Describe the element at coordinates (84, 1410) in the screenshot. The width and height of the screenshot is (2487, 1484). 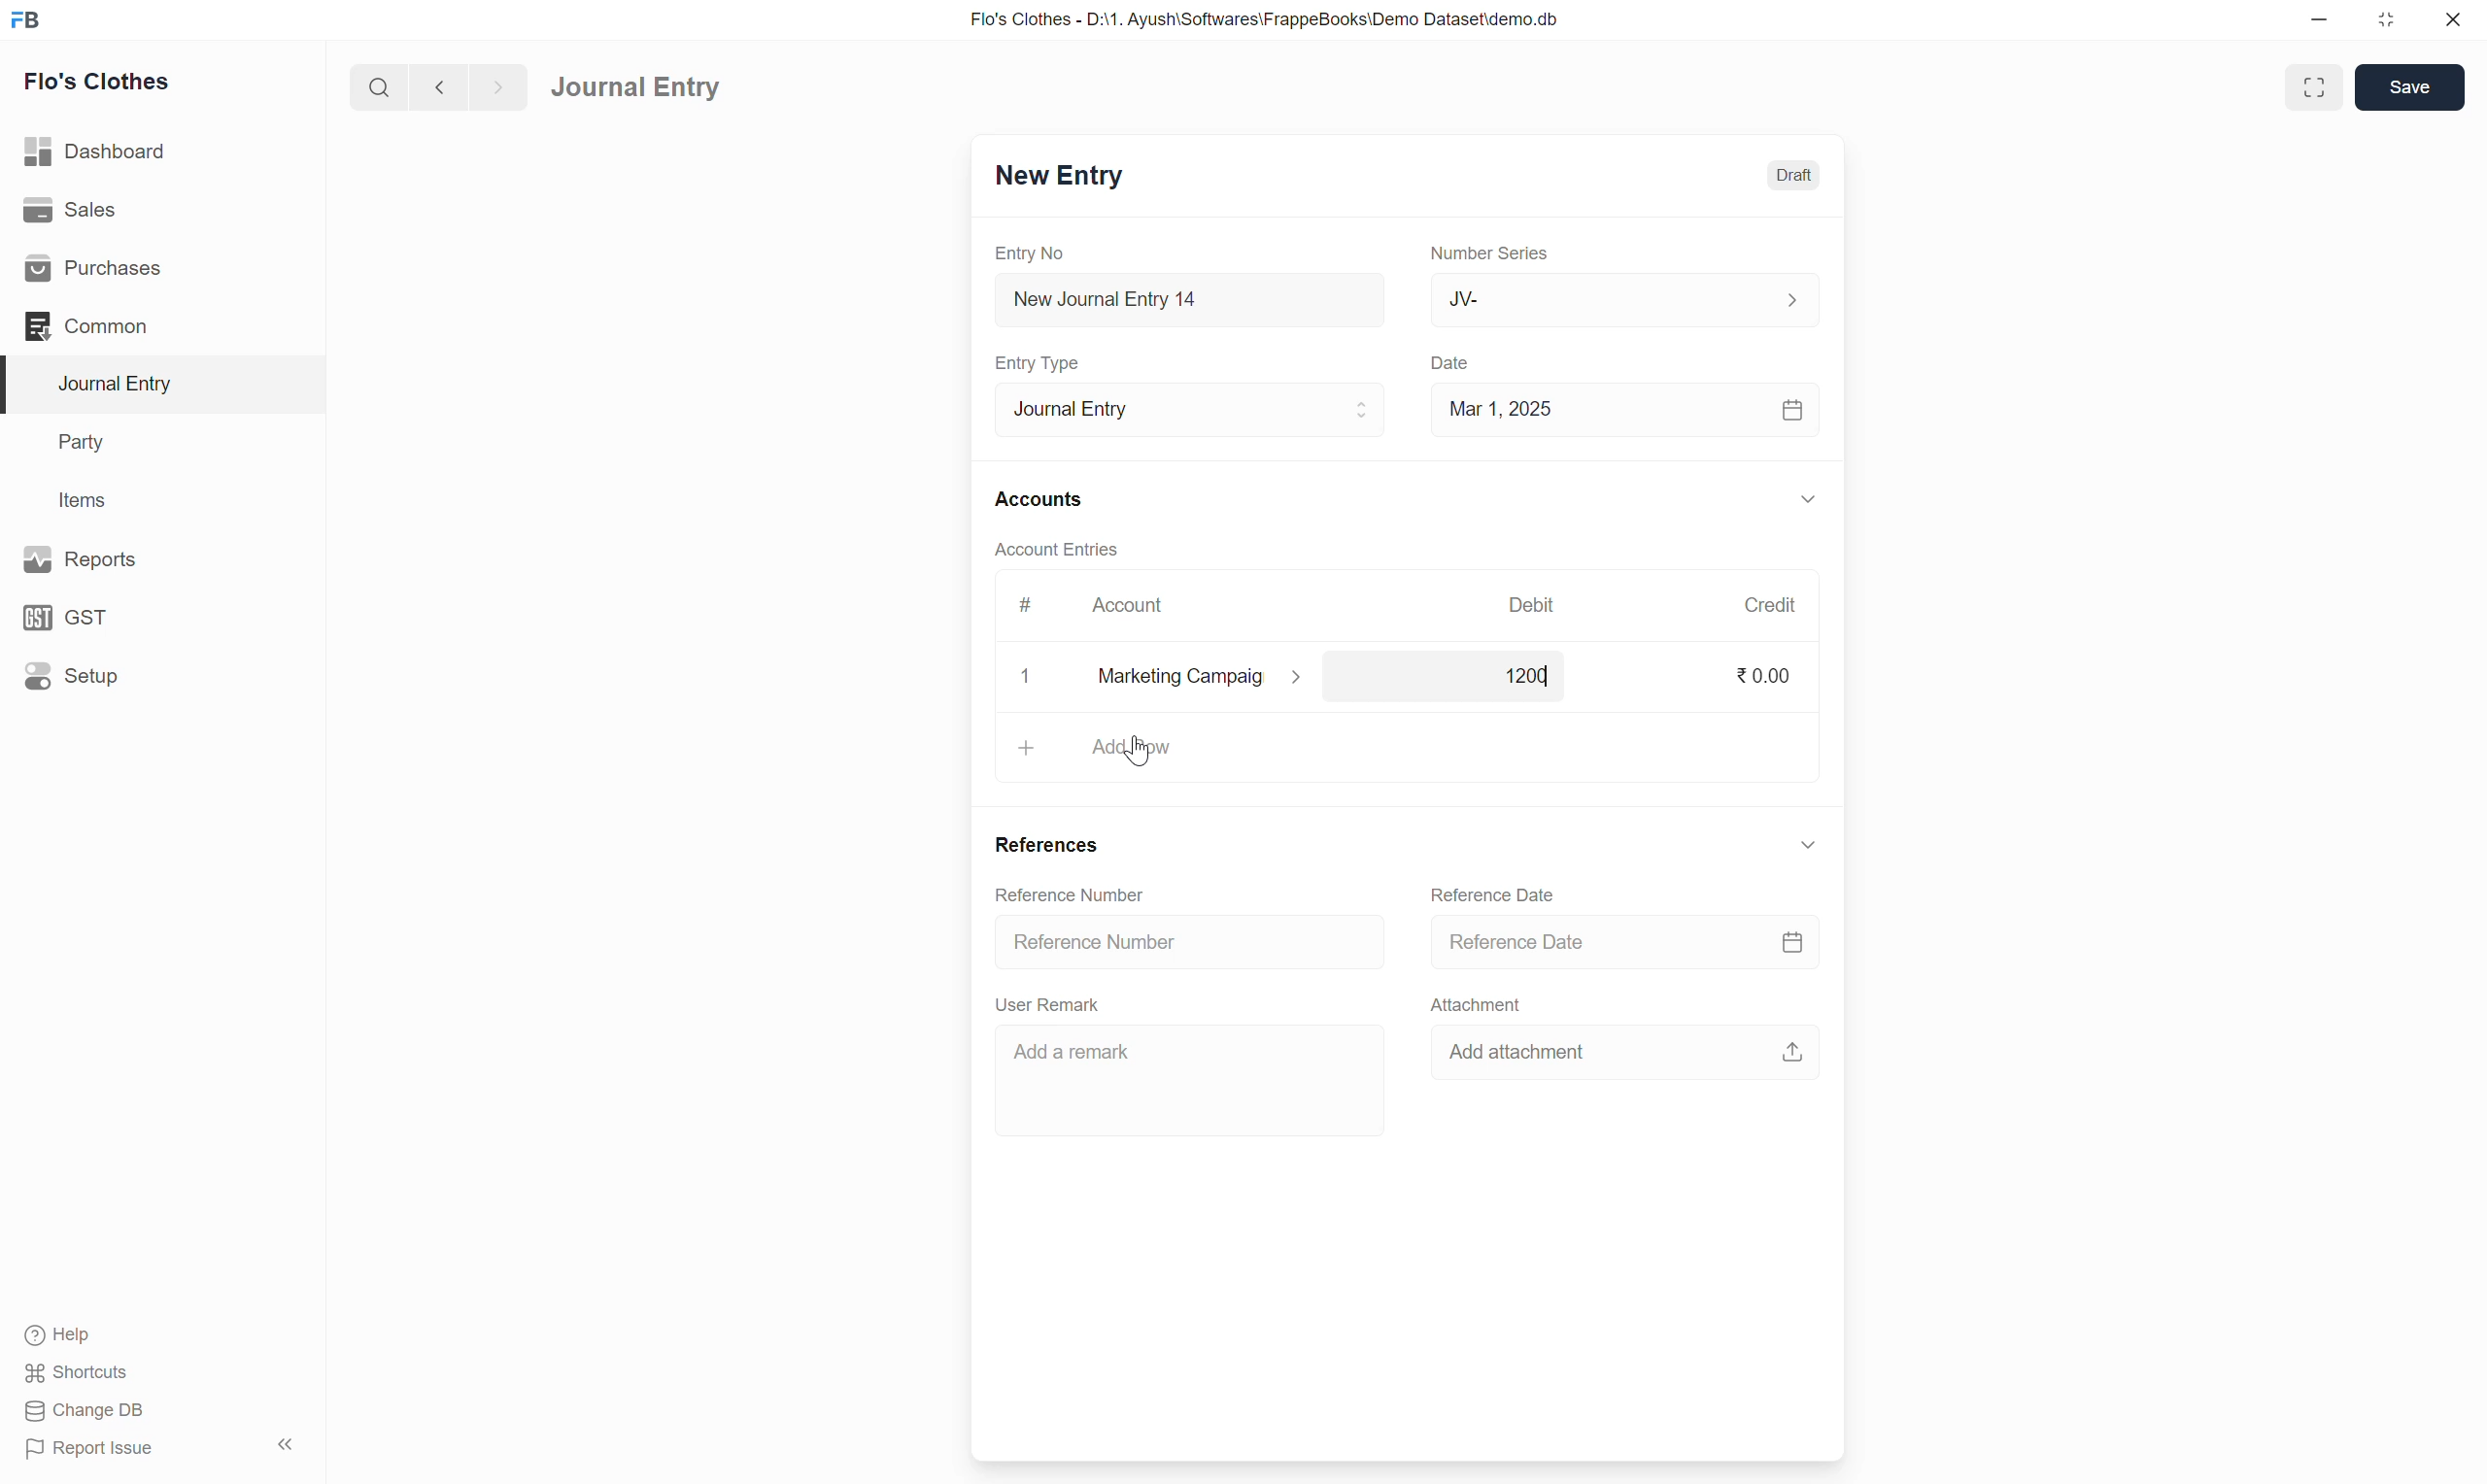
I see `Change DB` at that location.